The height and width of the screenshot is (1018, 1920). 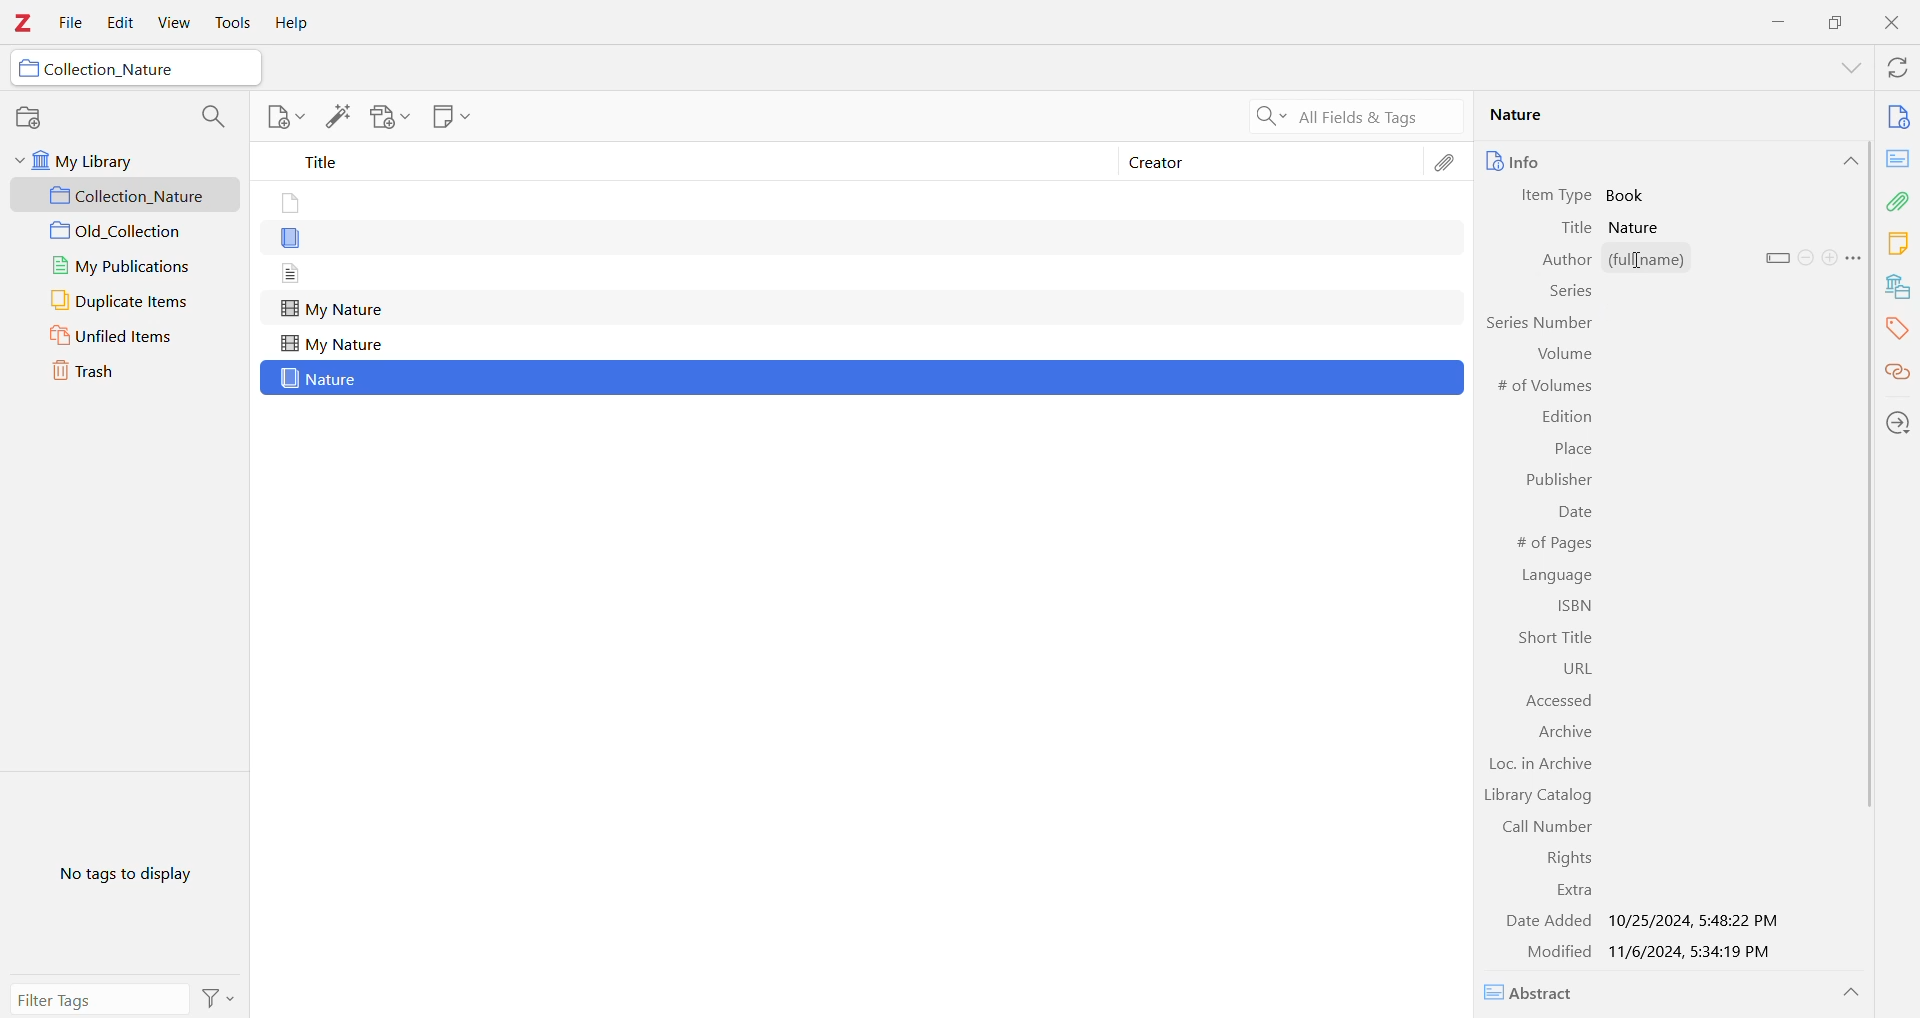 I want to click on Series Number, so click(x=1537, y=322).